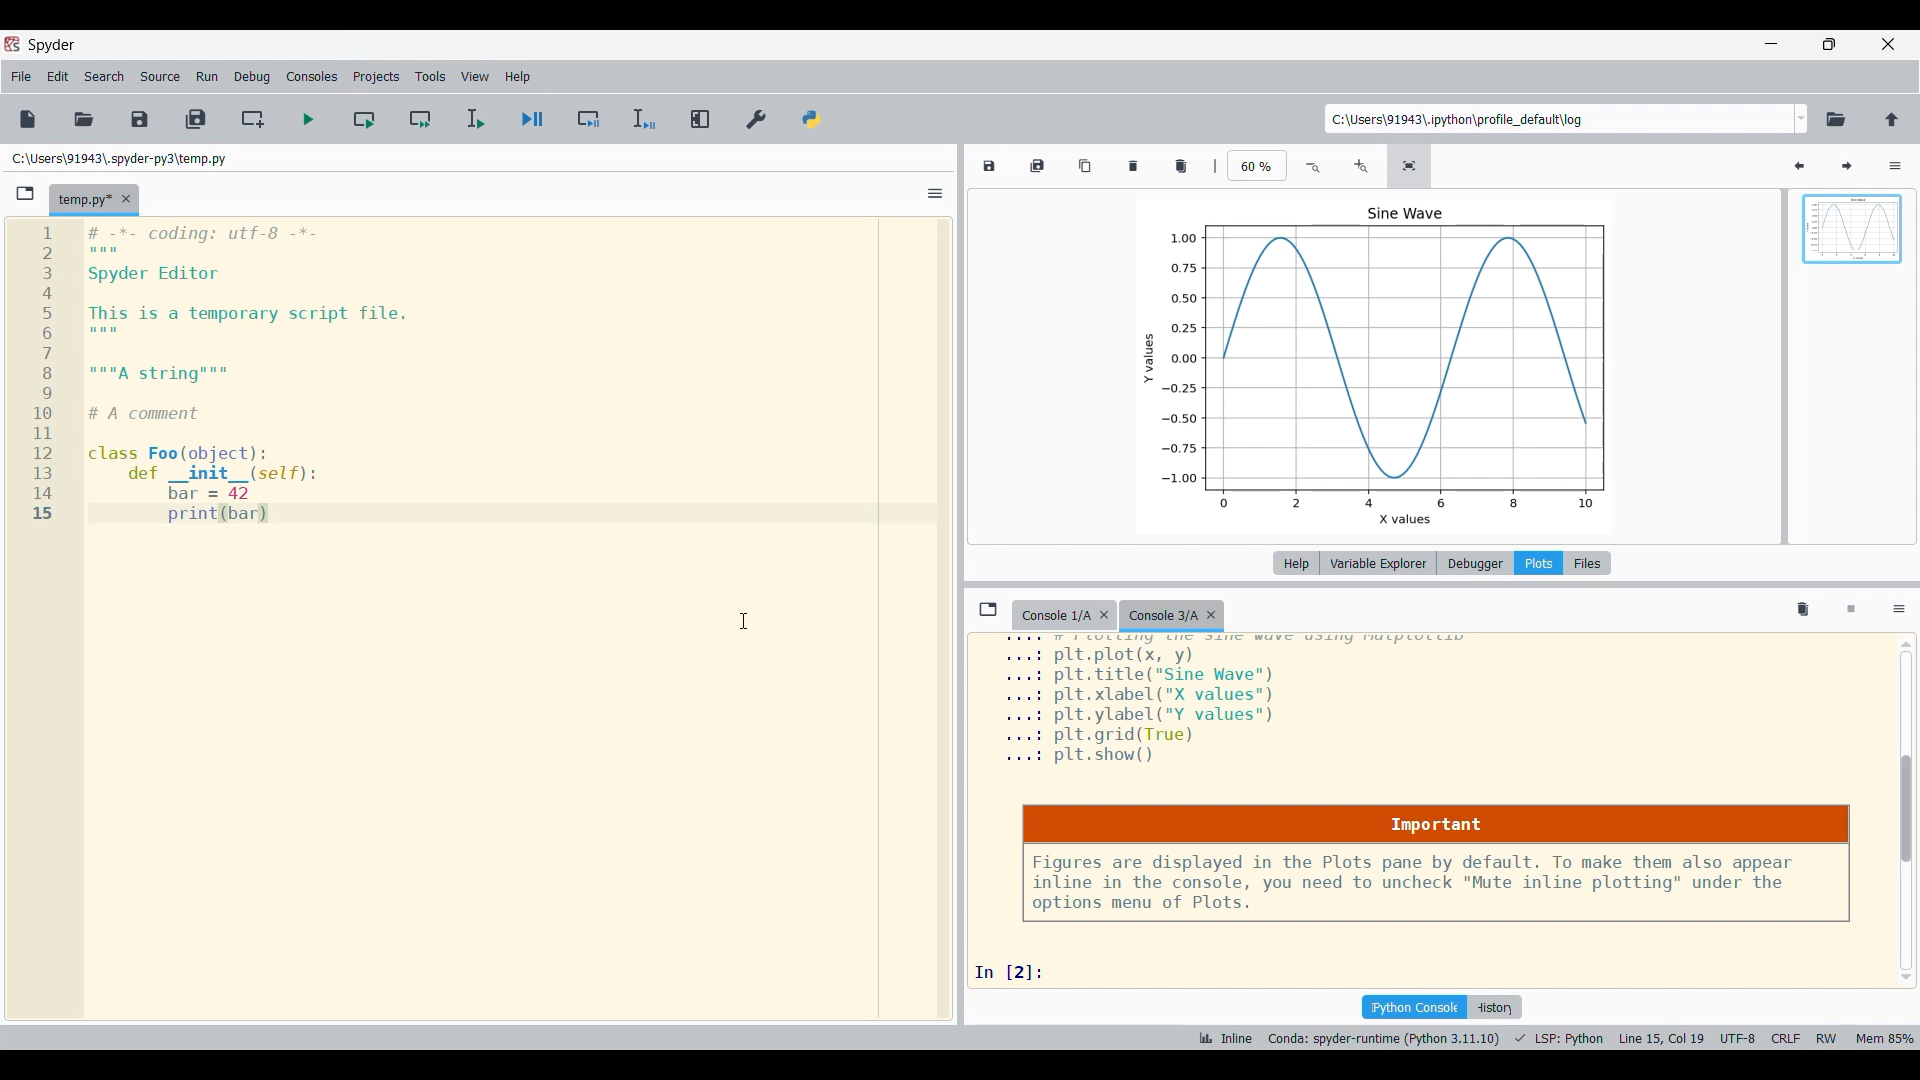 The width and height of the screenshot is (1920, 1080). I want to click on Run selection/current file, so click(476, 119).